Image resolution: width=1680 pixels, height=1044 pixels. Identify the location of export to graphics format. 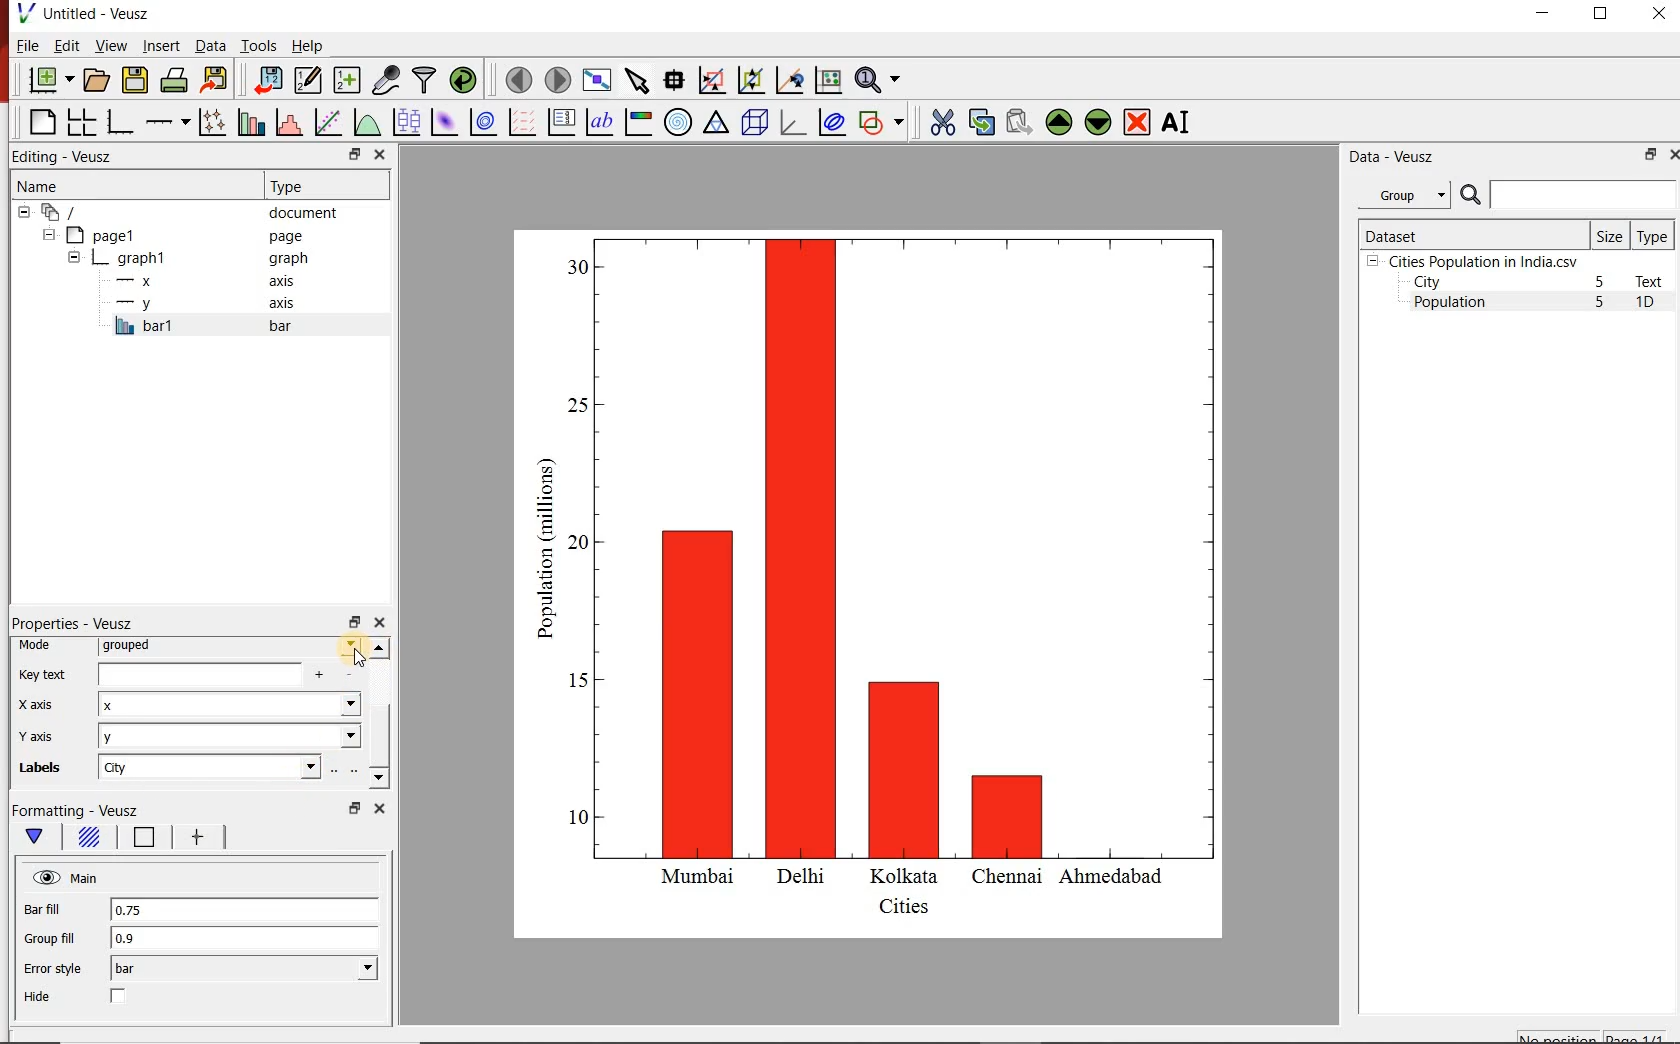
(215, 81).